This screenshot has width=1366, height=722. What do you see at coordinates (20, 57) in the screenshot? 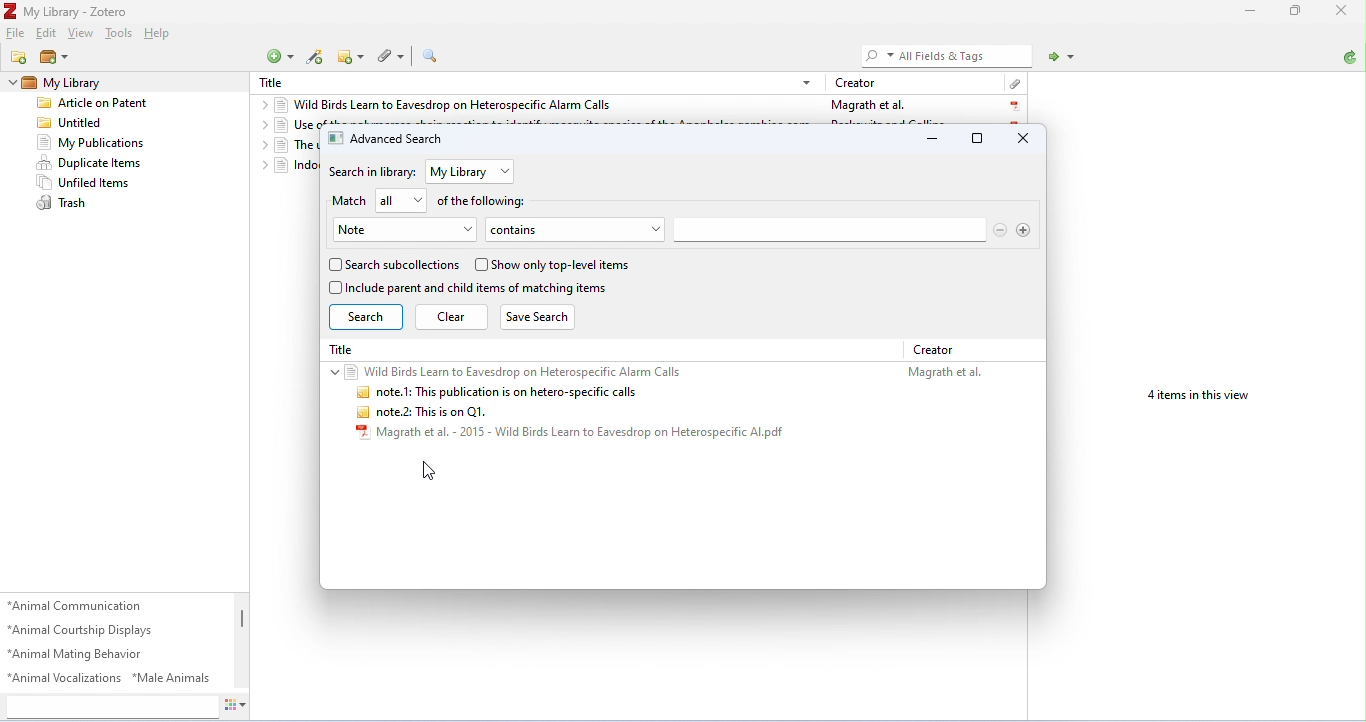
I see `new collection` at bounding box center [20, 57].